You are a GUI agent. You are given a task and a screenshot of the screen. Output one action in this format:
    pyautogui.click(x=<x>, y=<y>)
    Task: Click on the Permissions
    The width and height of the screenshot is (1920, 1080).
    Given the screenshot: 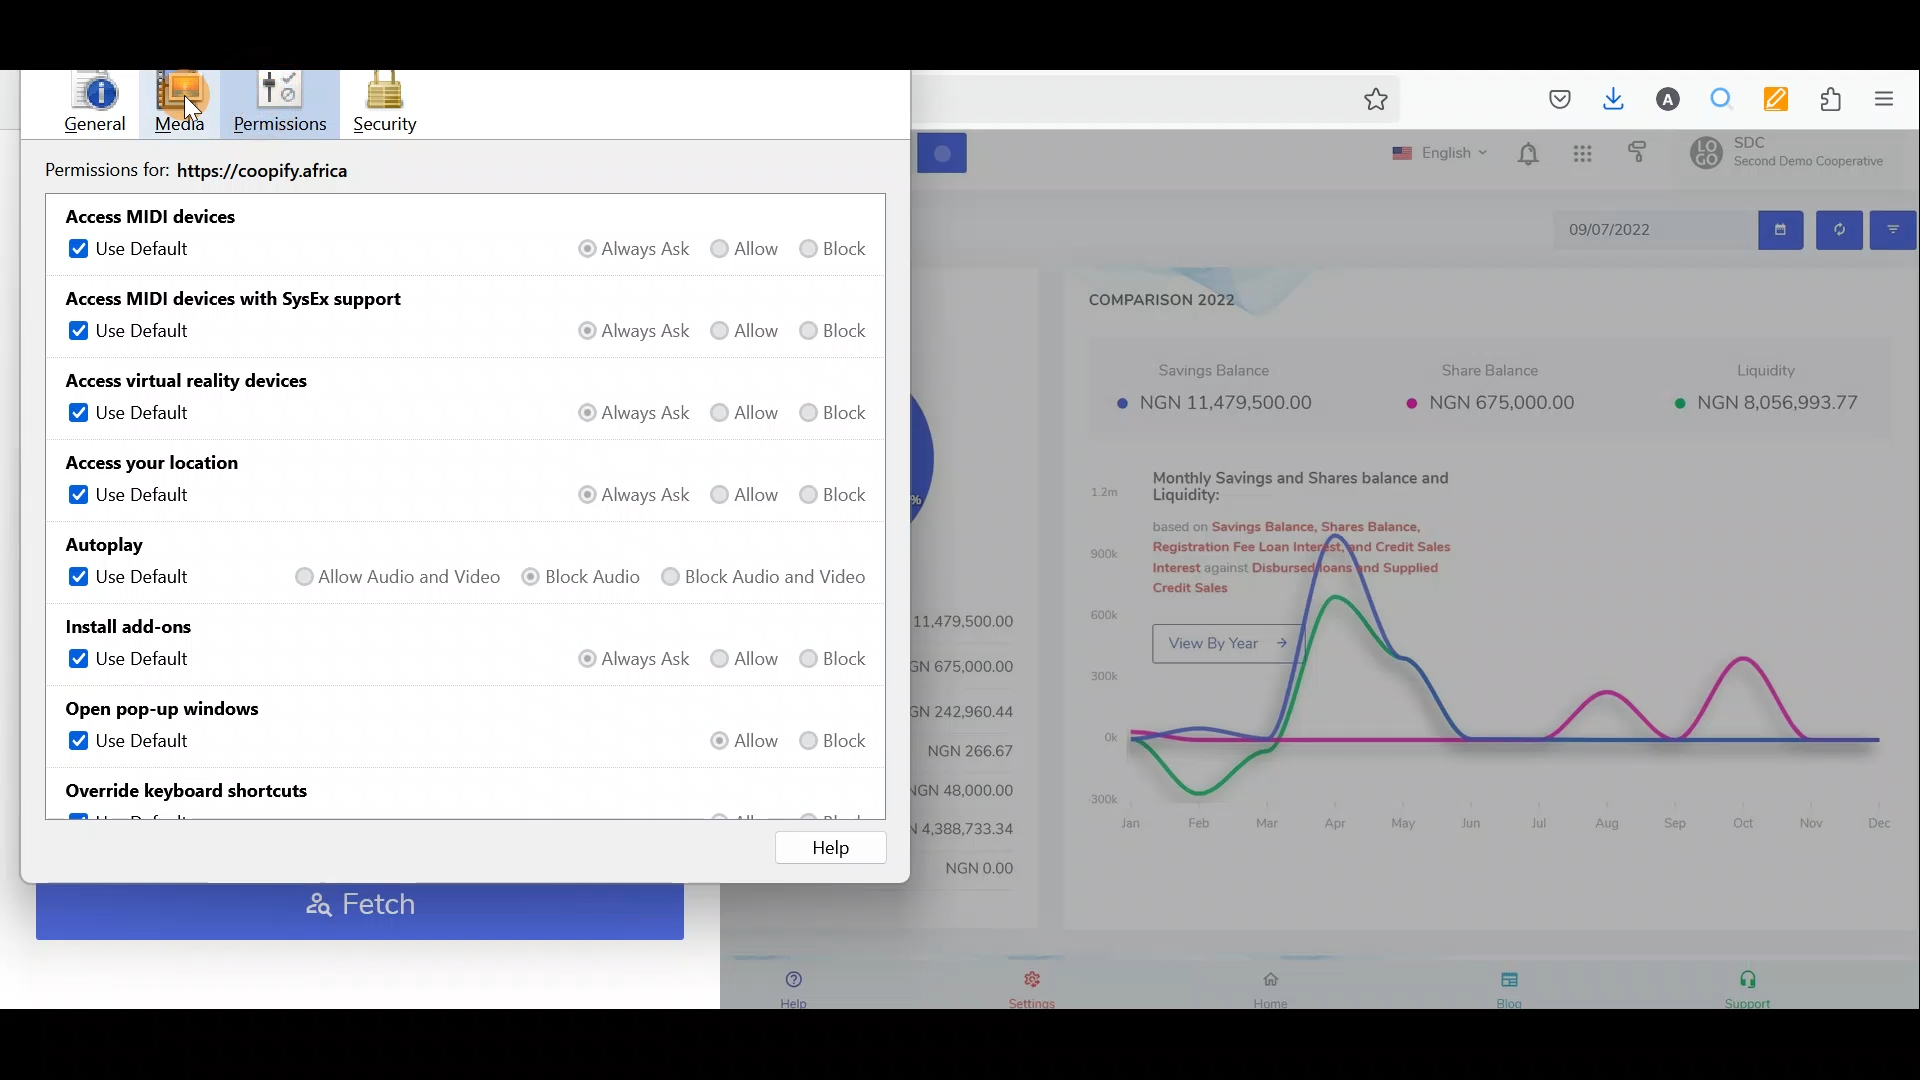 What is the action you would take?
    pyautogui.click(x=283, y=99)
    